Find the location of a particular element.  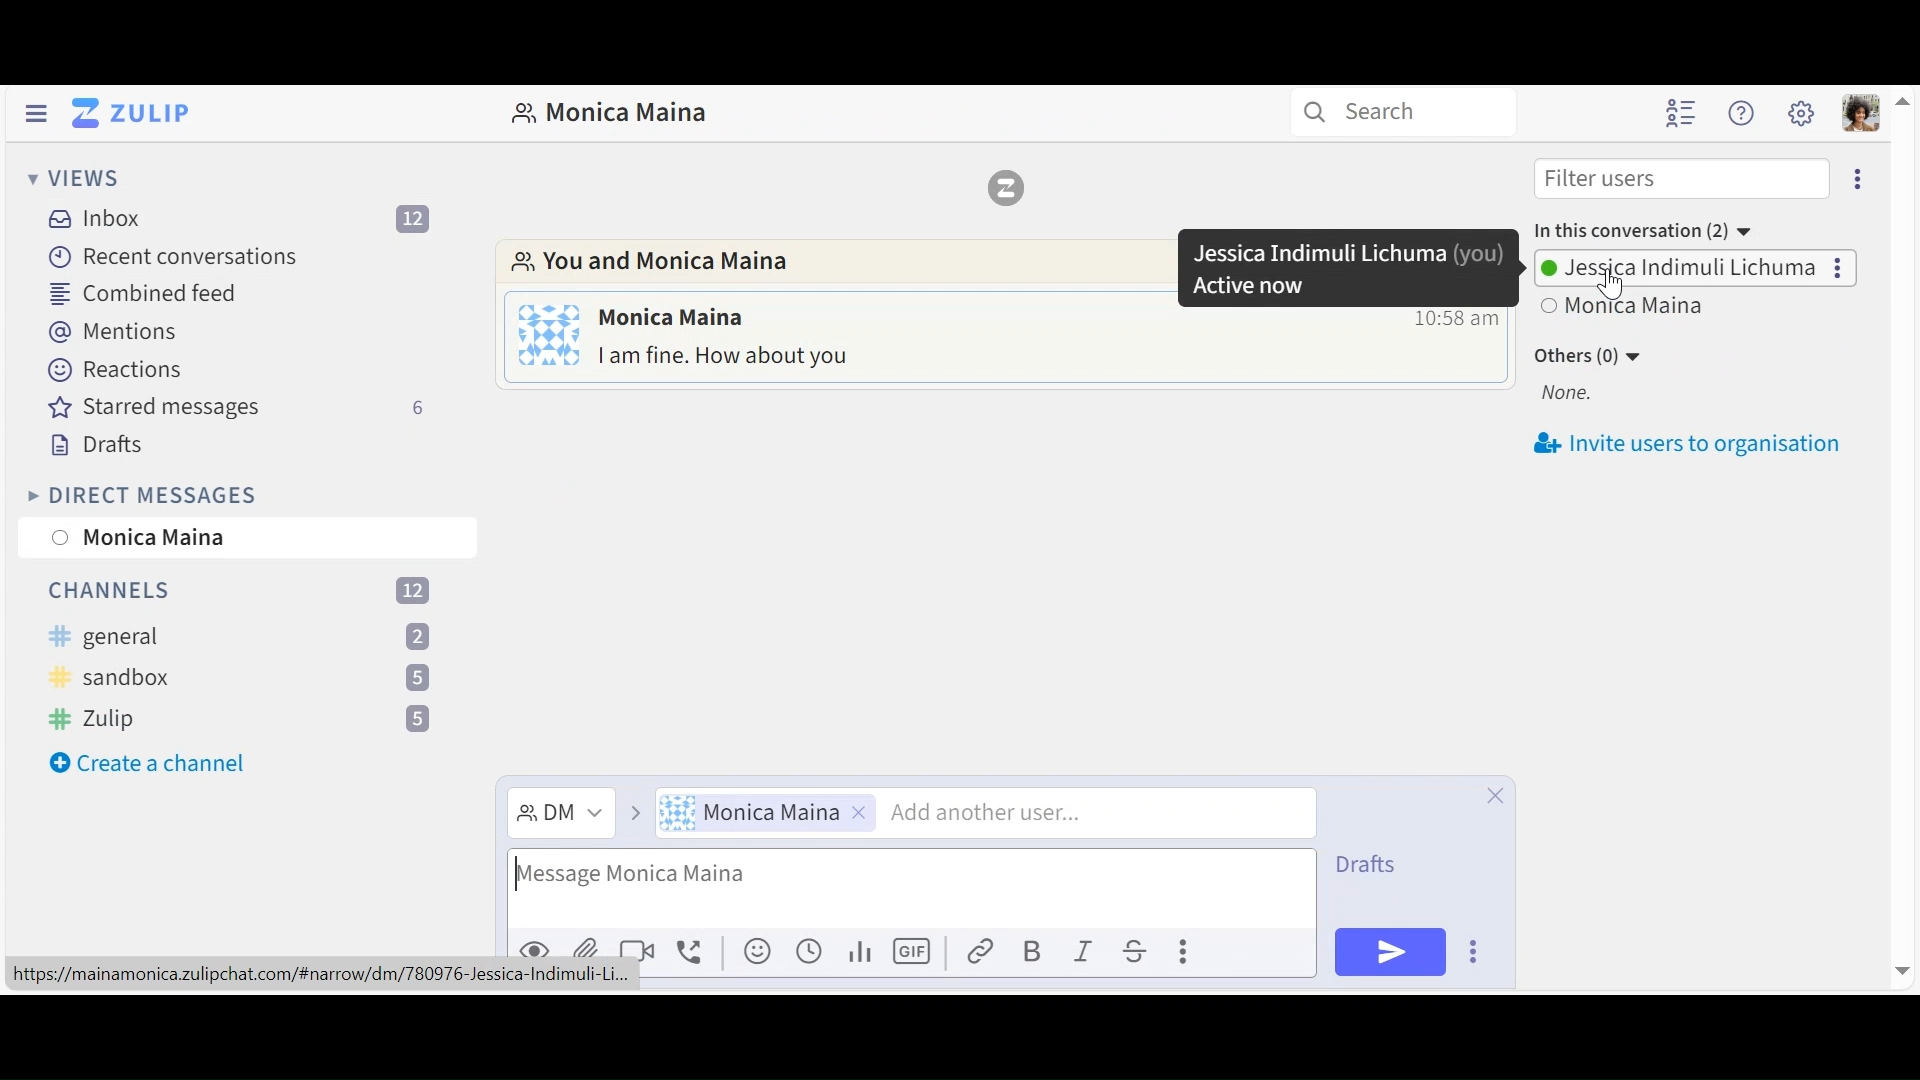

pop up is located at coordinates (1344, 267).